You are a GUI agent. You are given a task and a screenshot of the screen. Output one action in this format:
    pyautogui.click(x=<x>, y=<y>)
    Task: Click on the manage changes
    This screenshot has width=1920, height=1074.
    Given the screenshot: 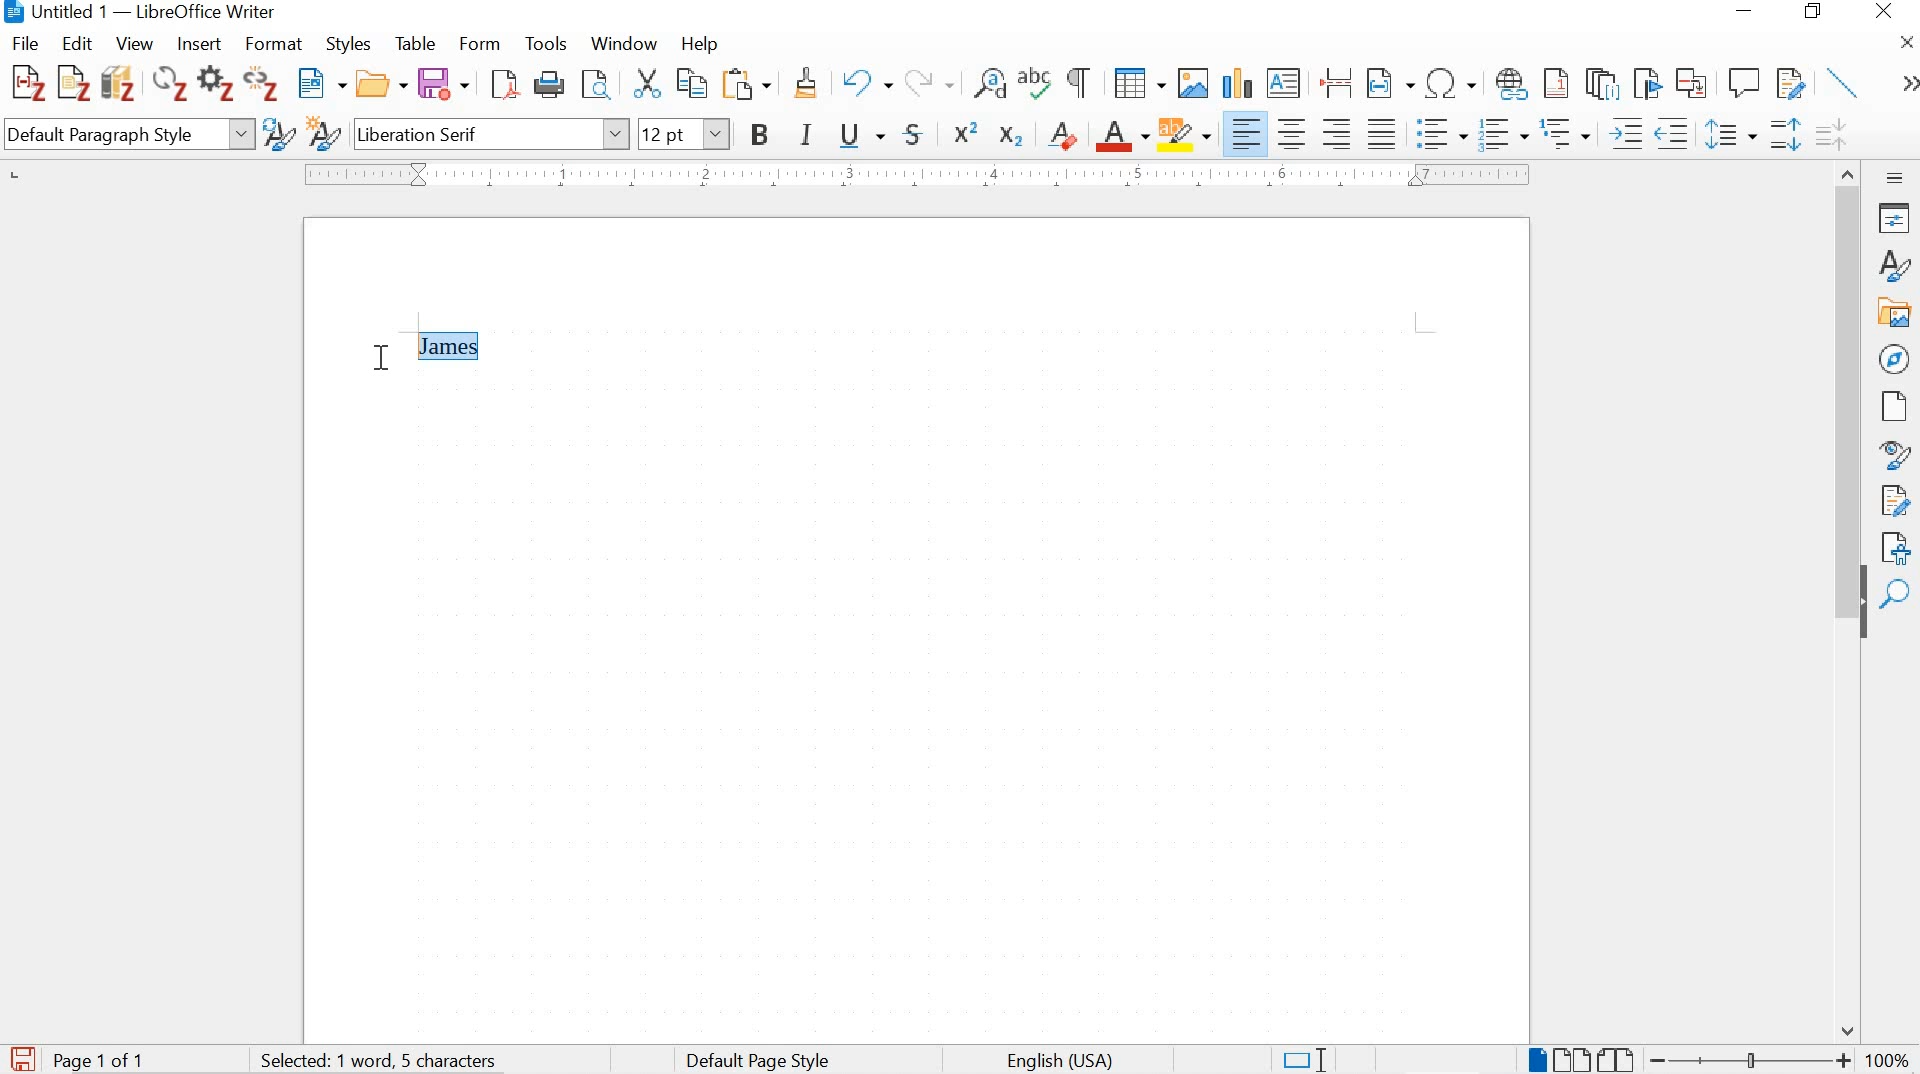 What is the action you would take?
    pyautogui.click(x=1895, y=503)
    